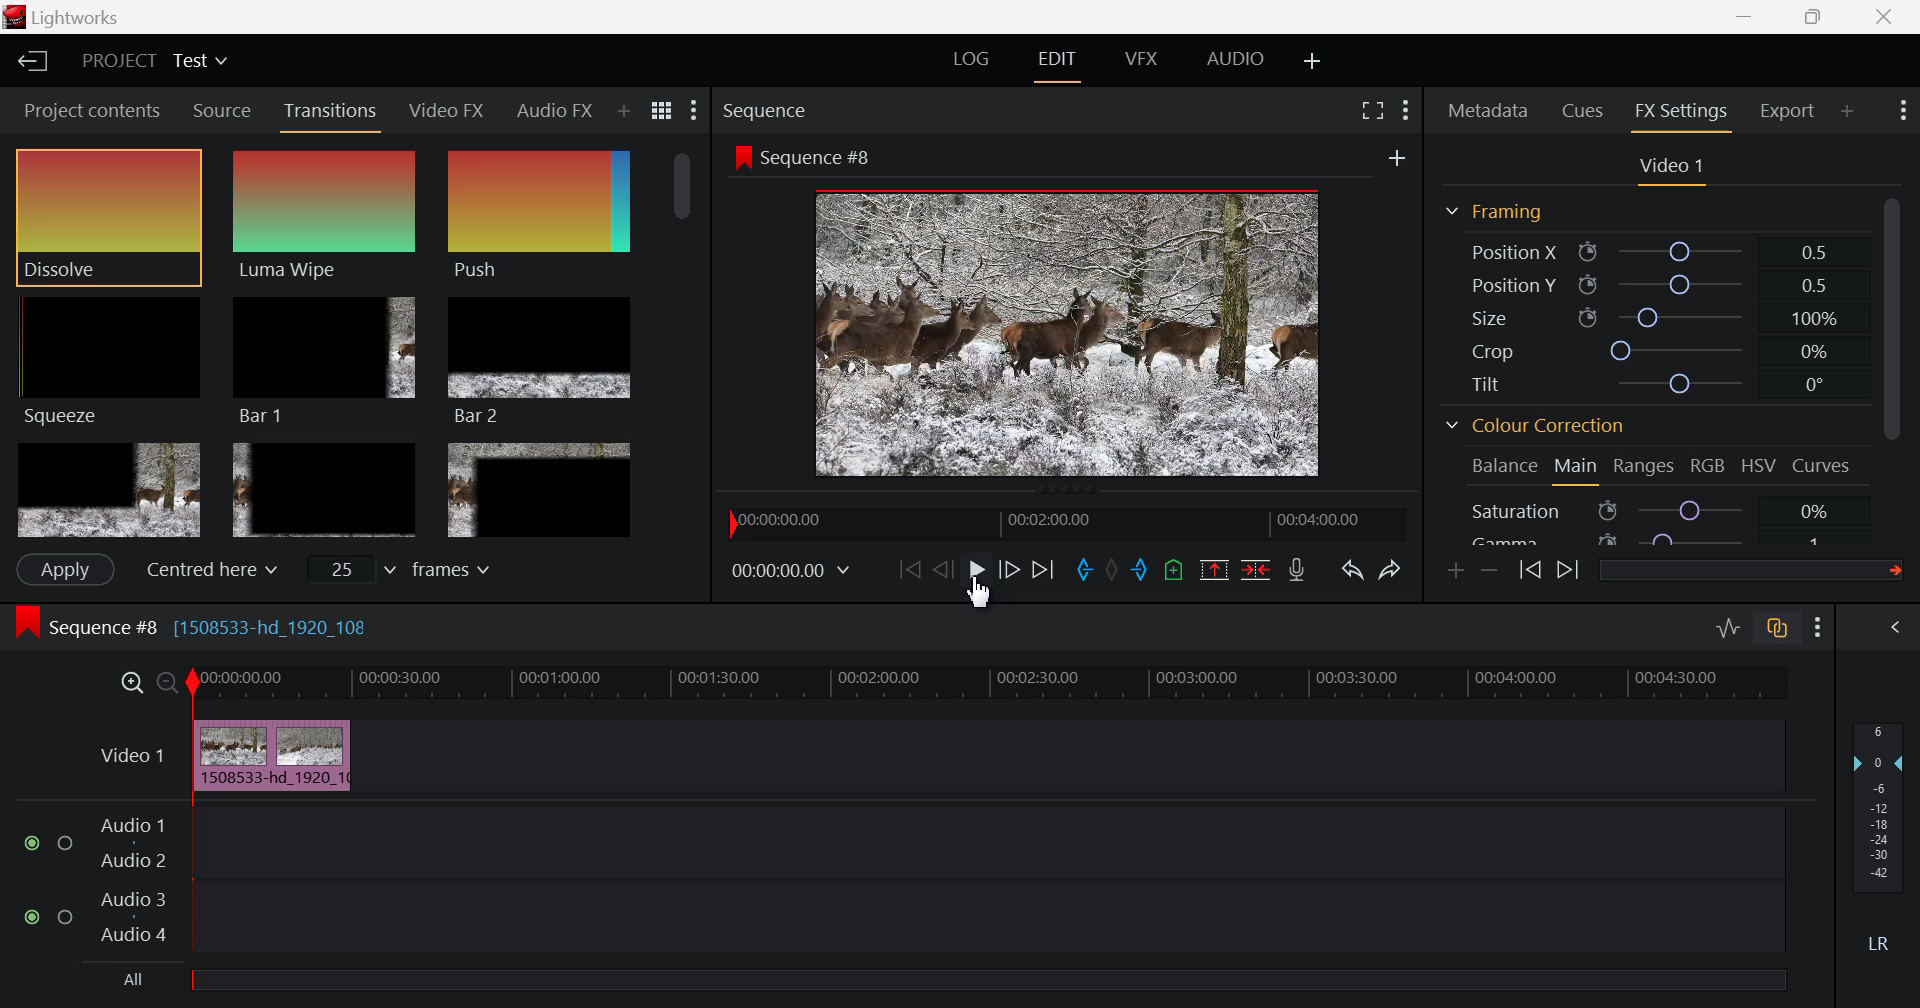 This screenshot has width=1920, height=1008. What do you see at coordinates (324, 362) in the screenshot?
I see `Bar 1` at bounding box center [324, 362].